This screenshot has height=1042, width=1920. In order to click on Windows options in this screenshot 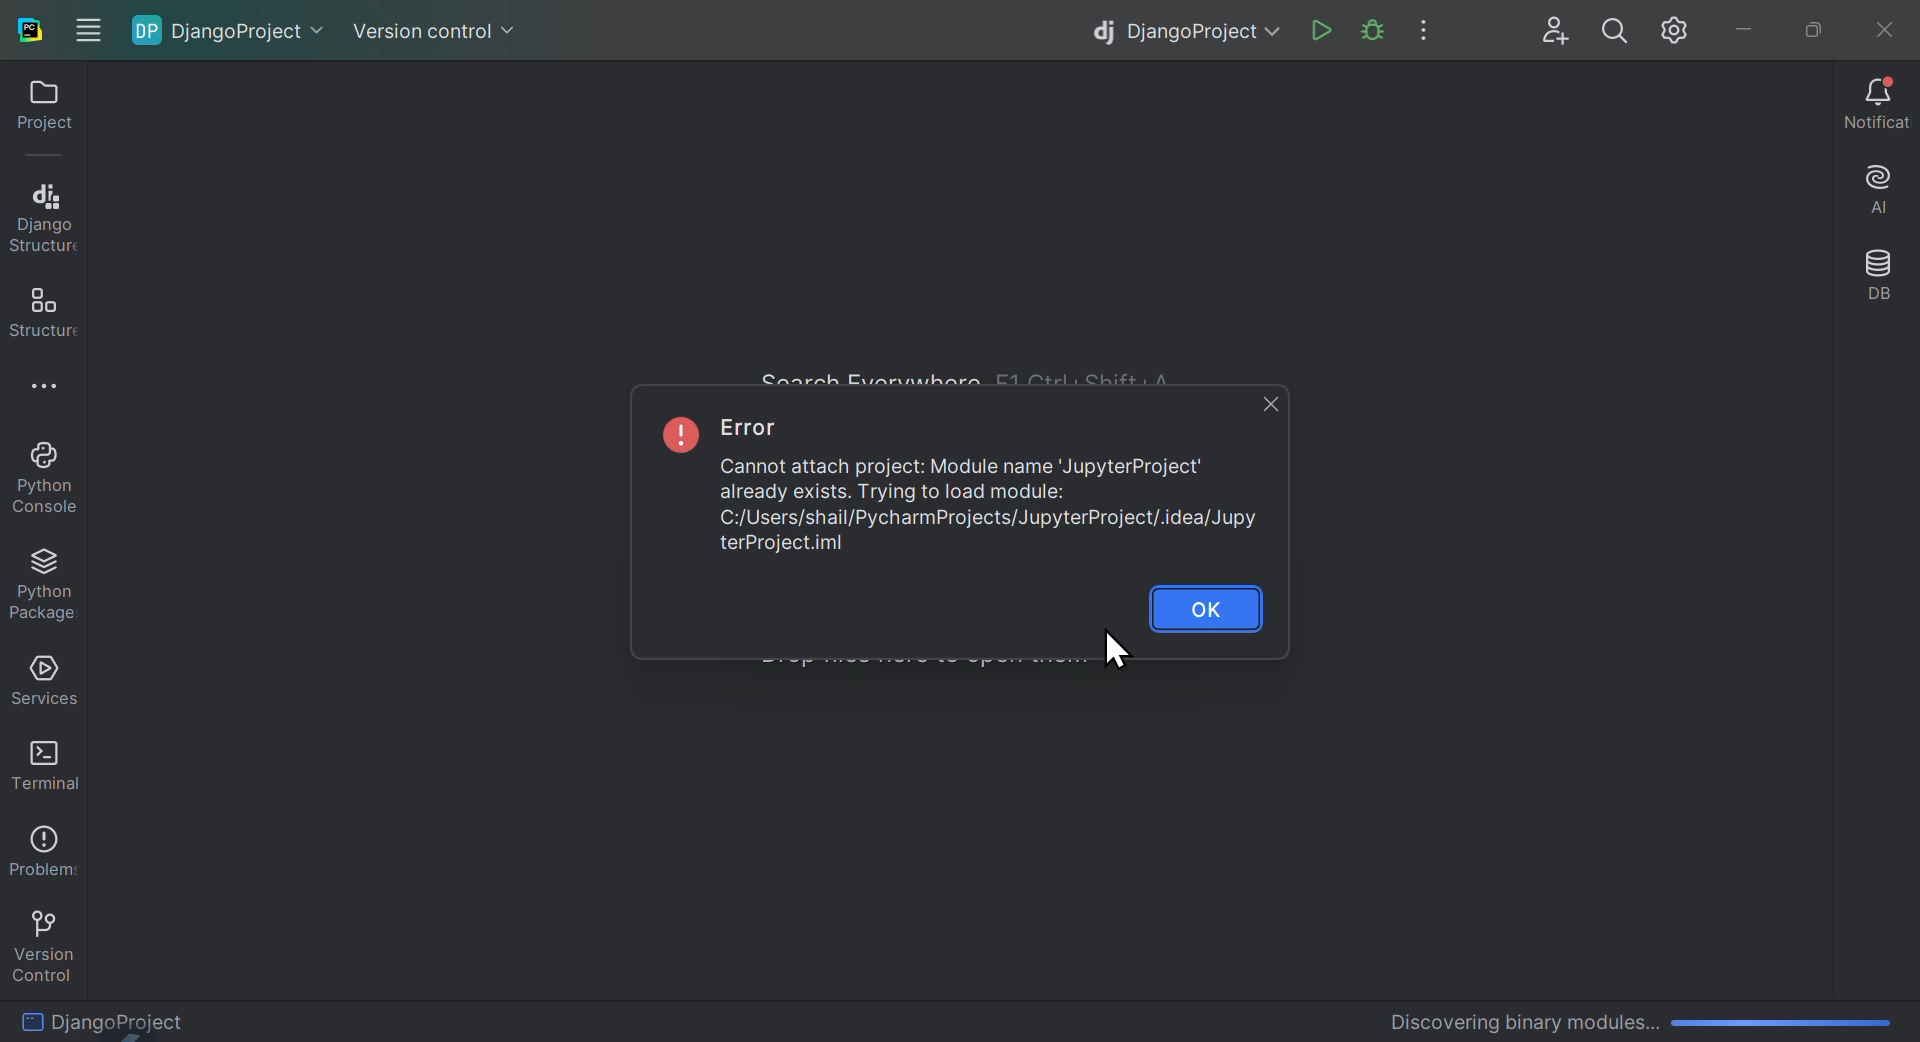, I will do `click(86, 25)`.